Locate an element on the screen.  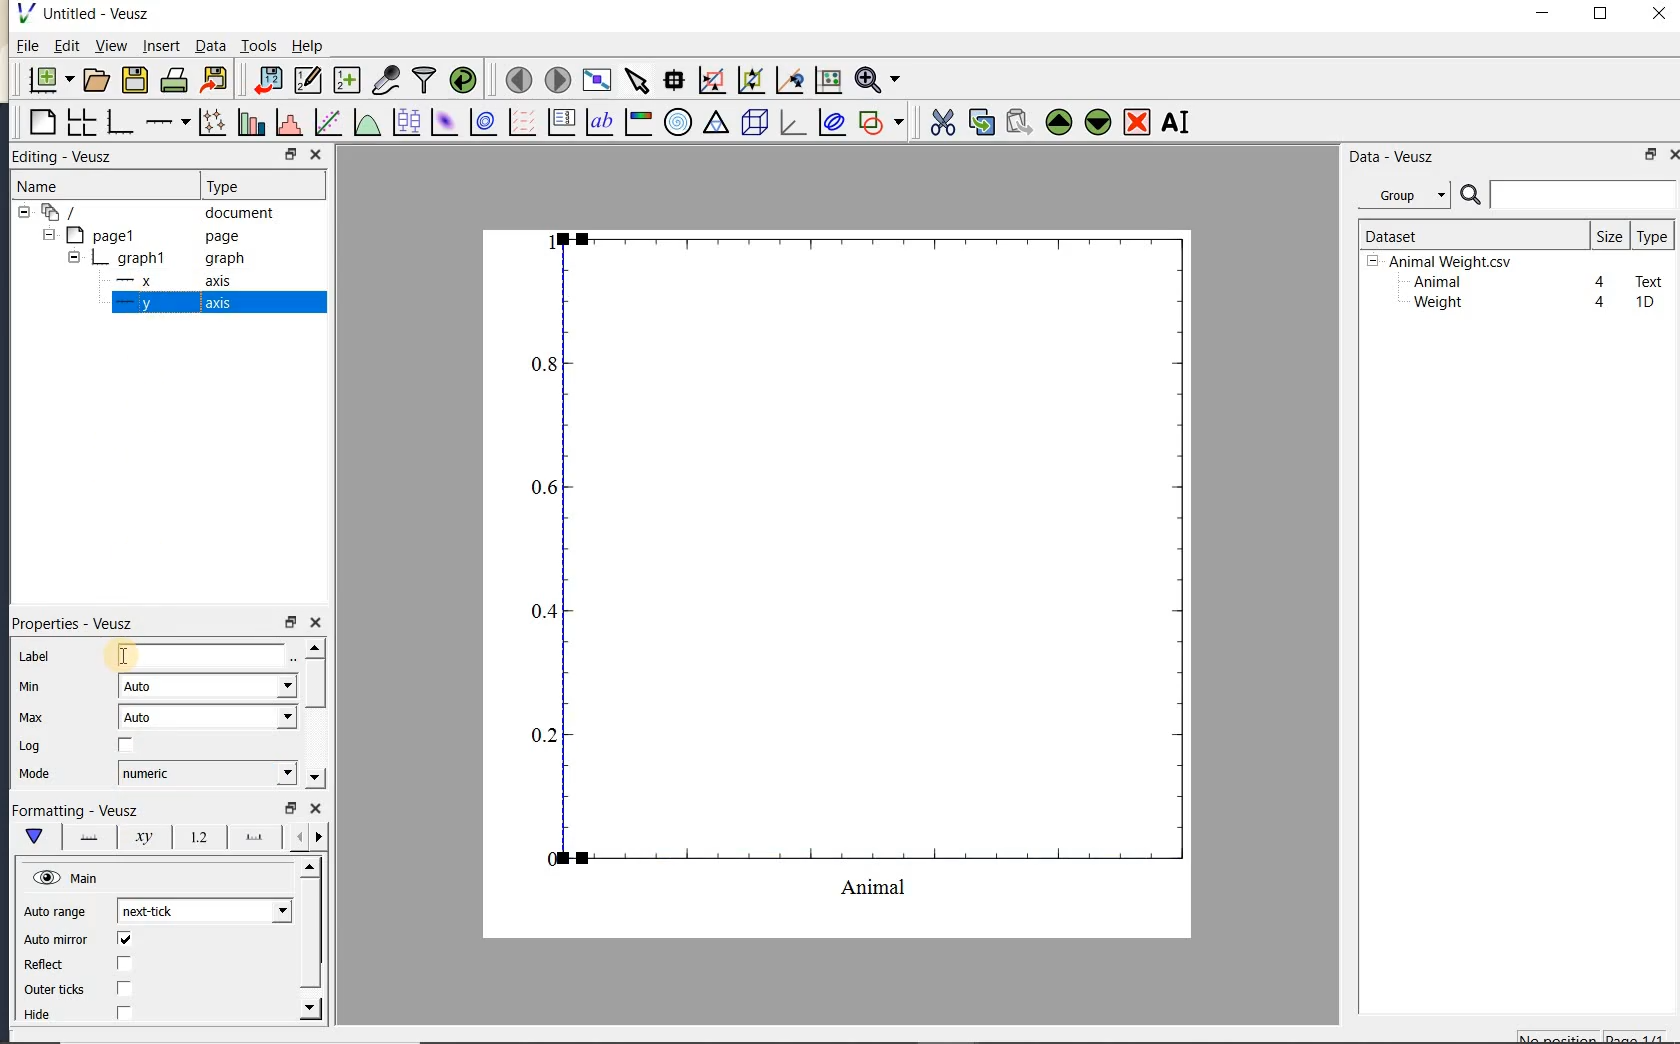
base graph is located at coordinates (118, 122).